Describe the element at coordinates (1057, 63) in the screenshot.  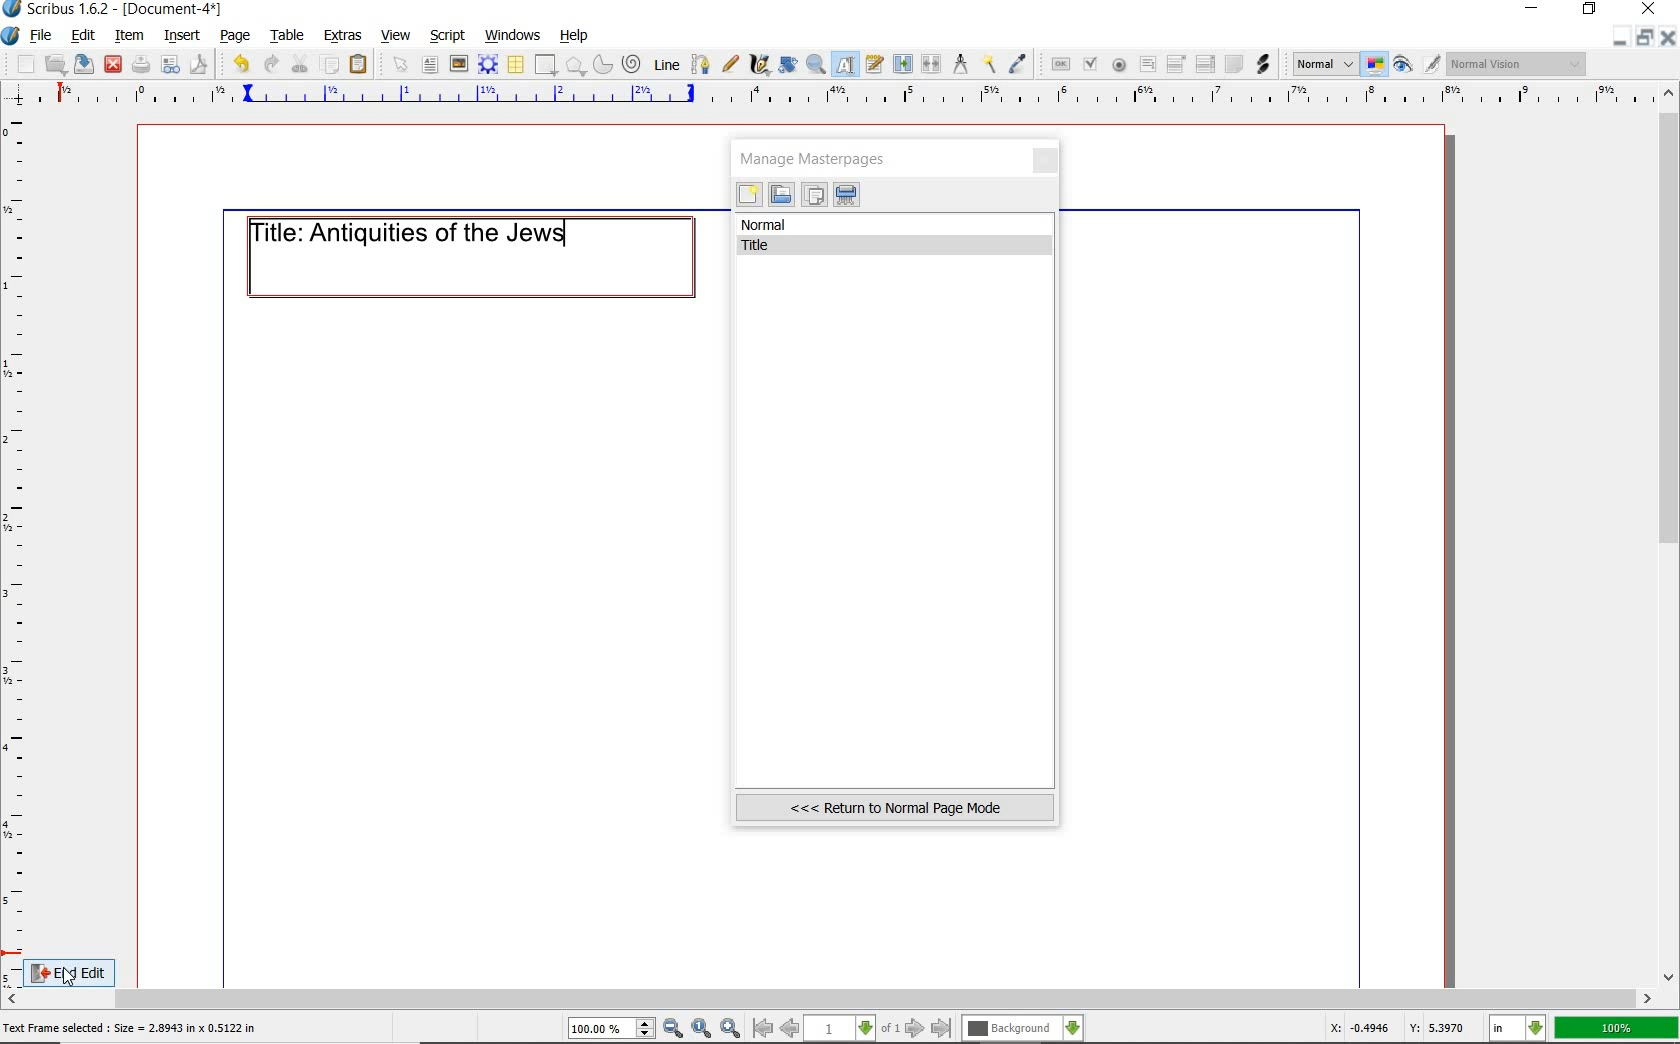
I see `pdf push button` at that location.